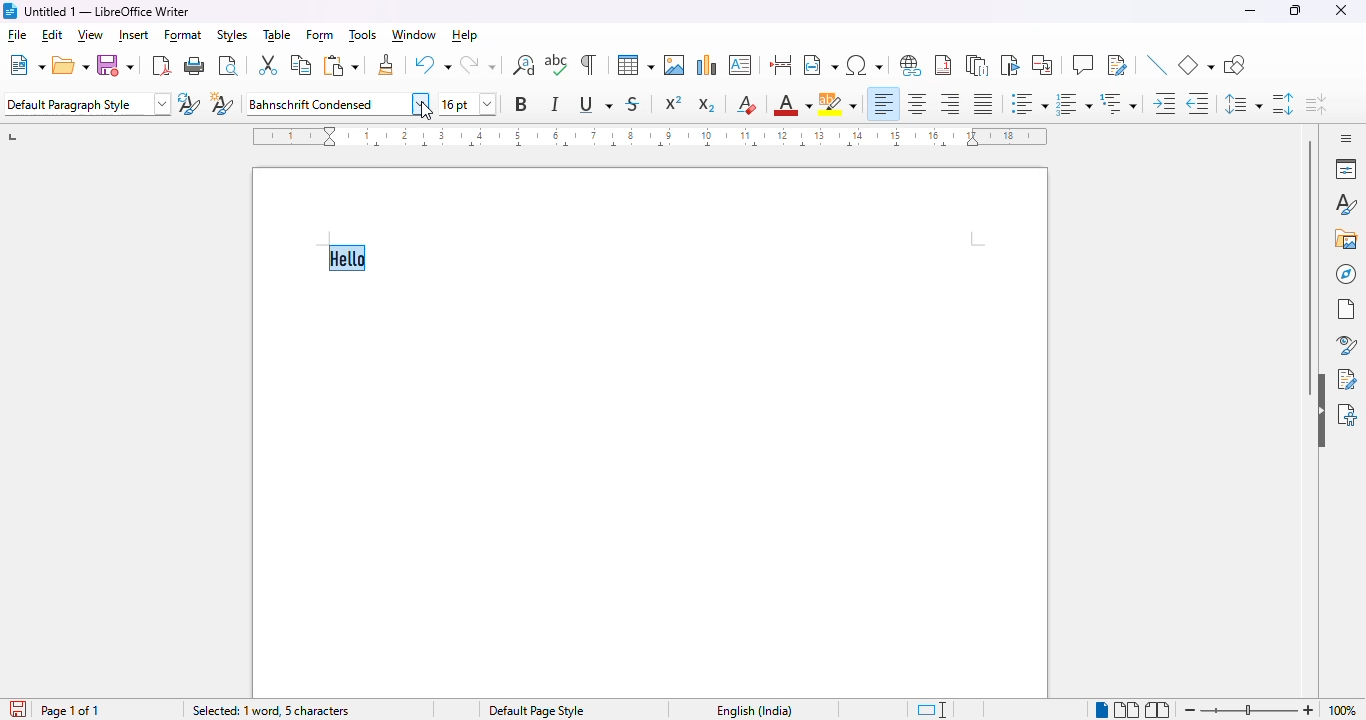  What do you see at coordinates (229, 65) in the screenshot?
I see `toggle print preview` at bounding box center [229, 65].